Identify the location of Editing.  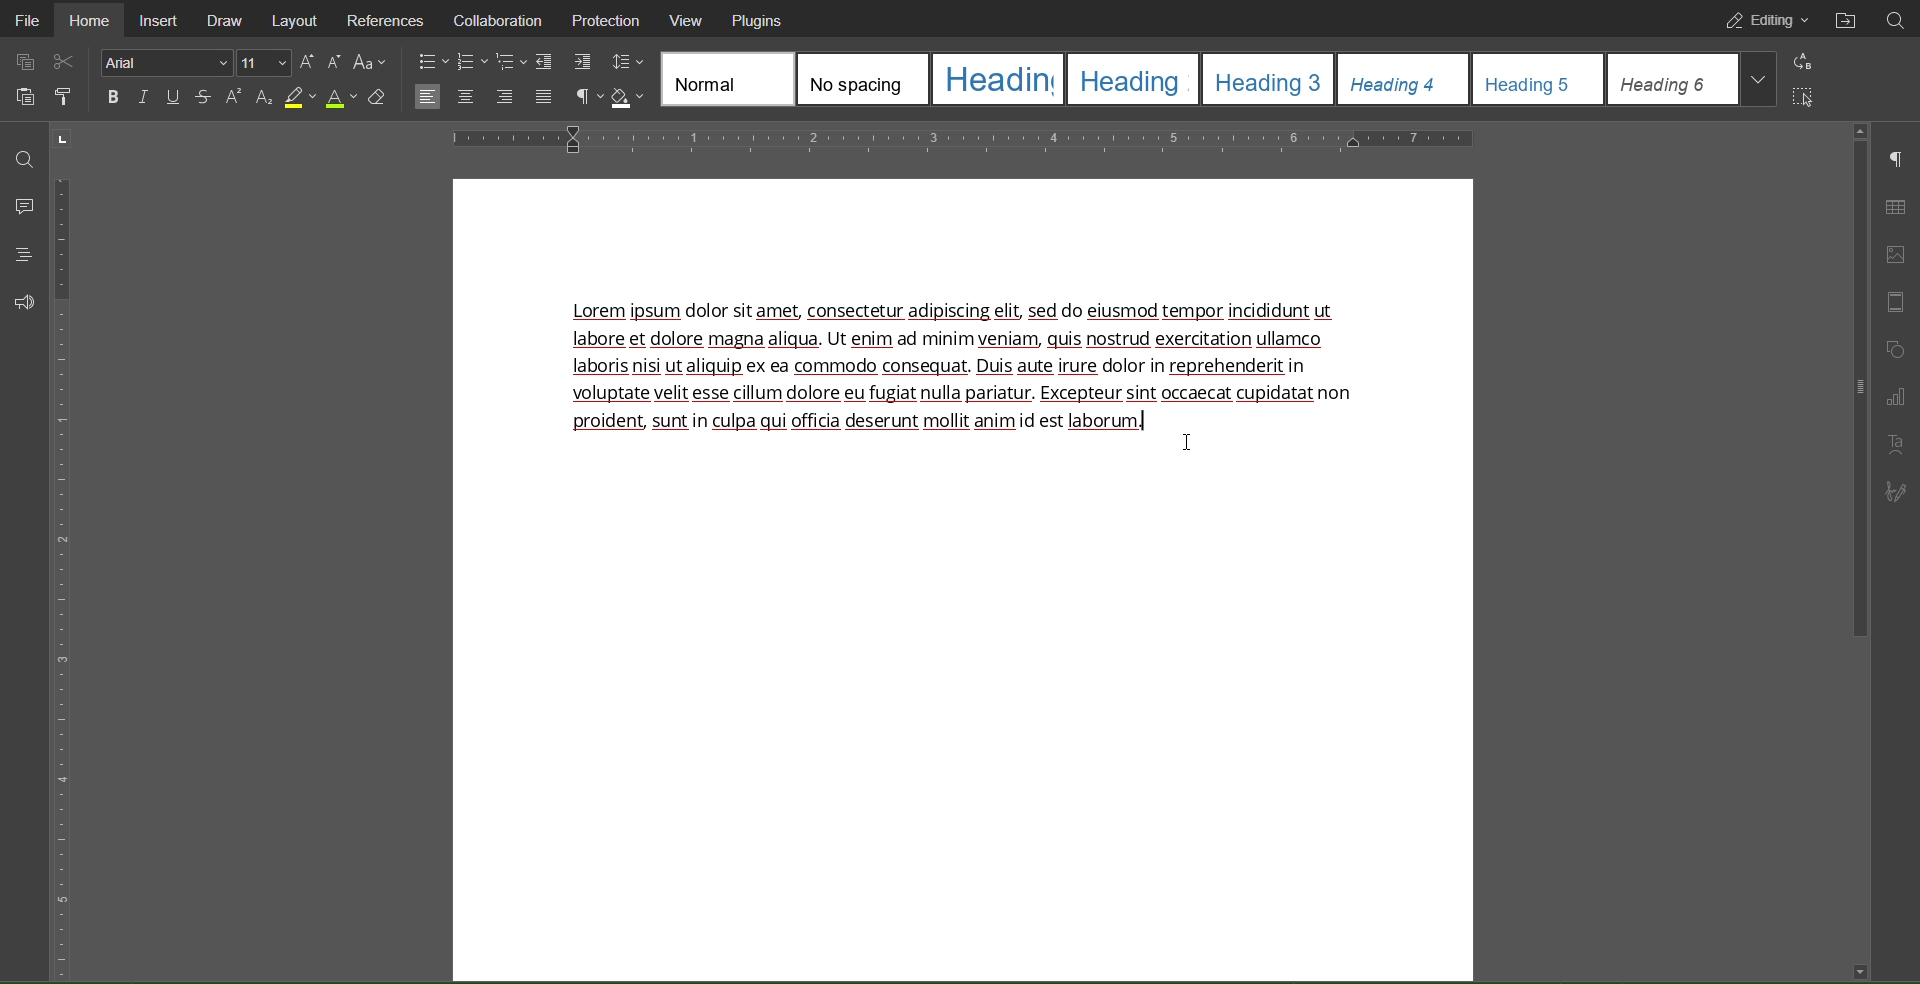
(1764, 20).